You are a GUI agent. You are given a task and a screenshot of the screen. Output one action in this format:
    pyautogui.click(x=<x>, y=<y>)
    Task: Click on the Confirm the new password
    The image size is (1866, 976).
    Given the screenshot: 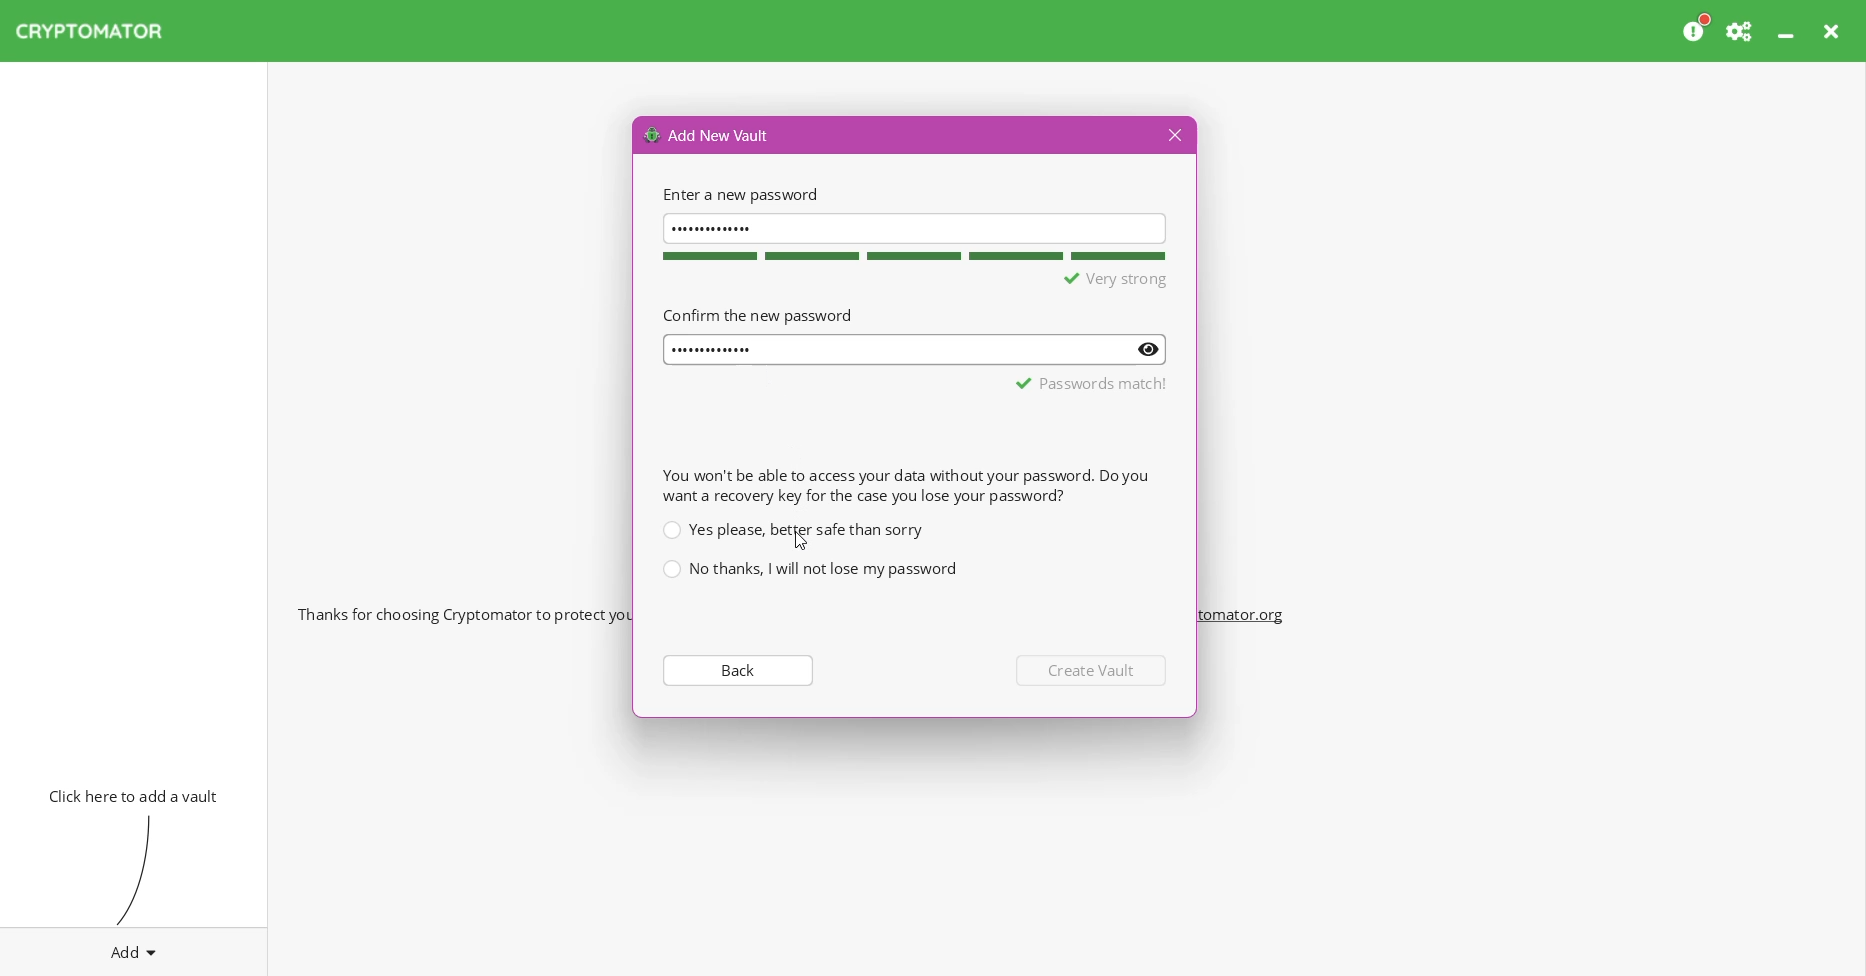 What is the action you would take?
    pyautogui.click(x=757, y=314)
    